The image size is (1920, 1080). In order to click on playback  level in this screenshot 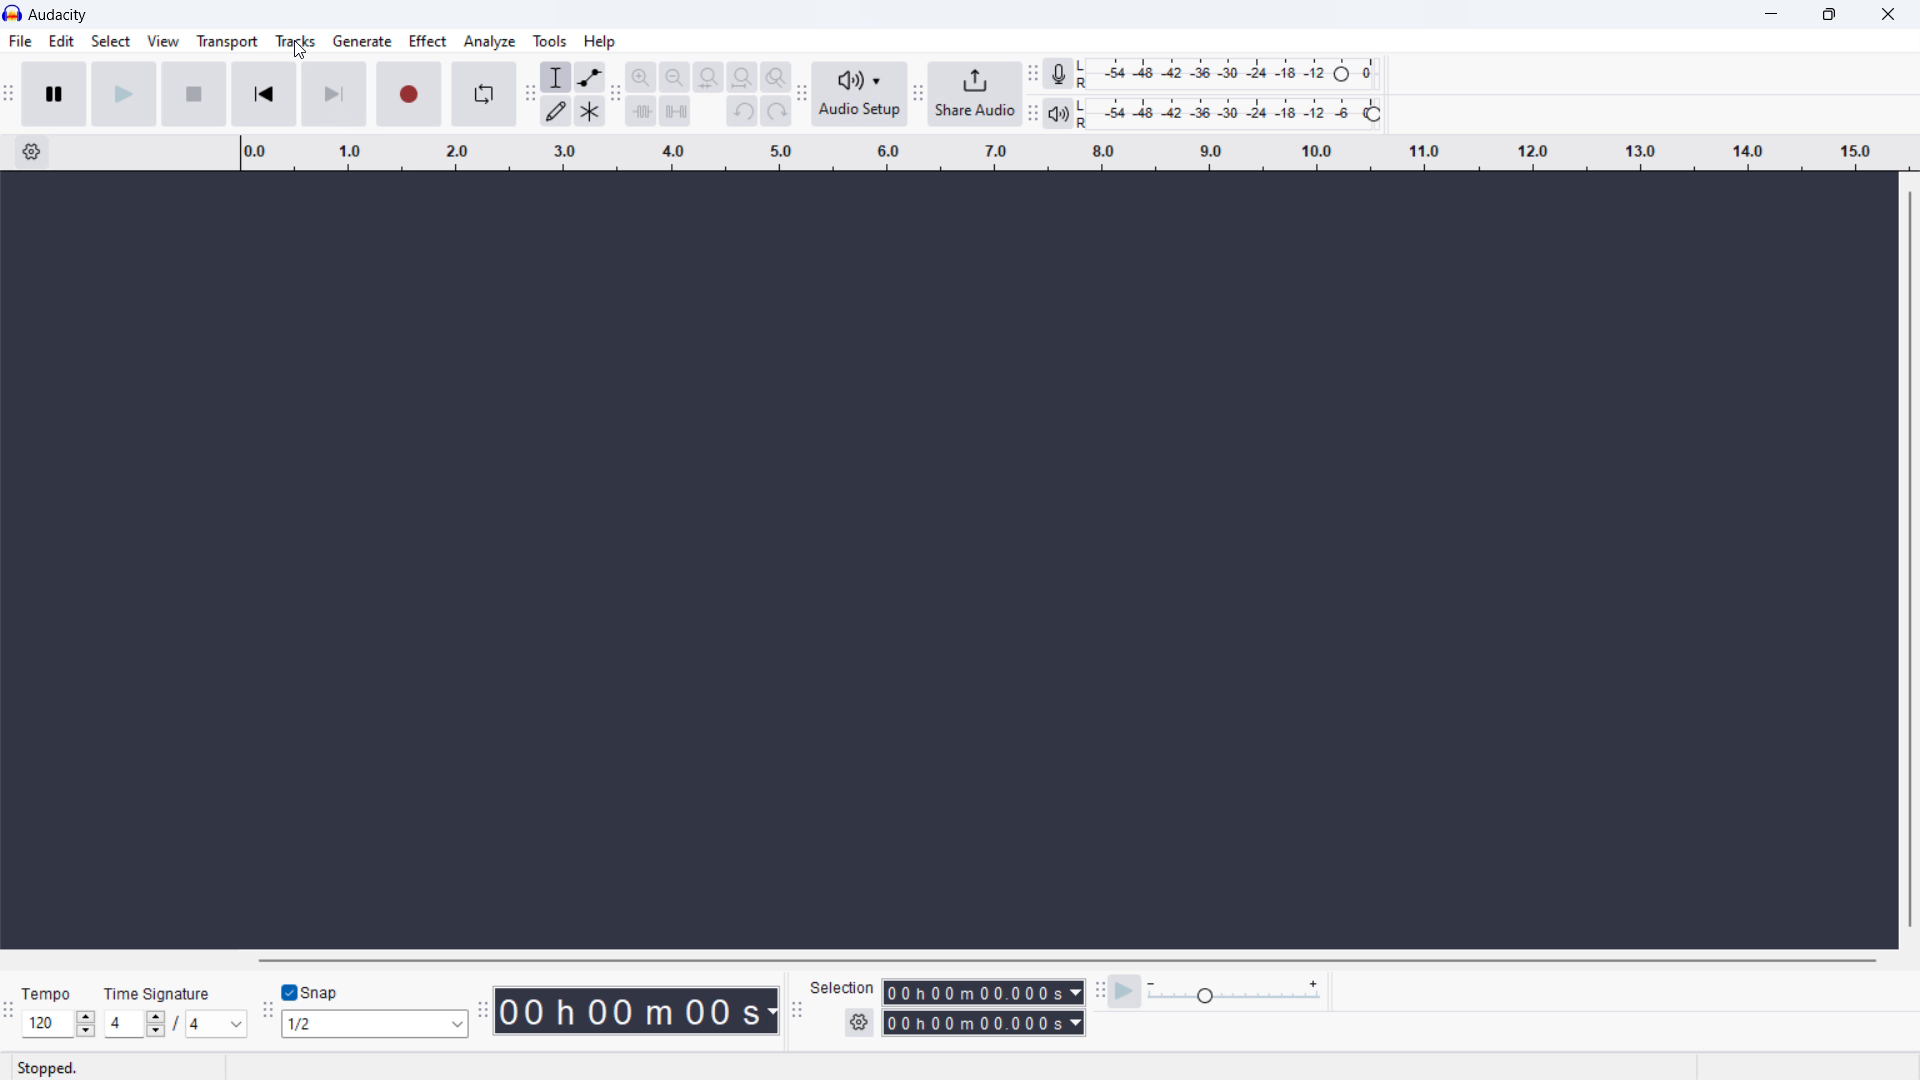, I will do `click(1231, 114)`.